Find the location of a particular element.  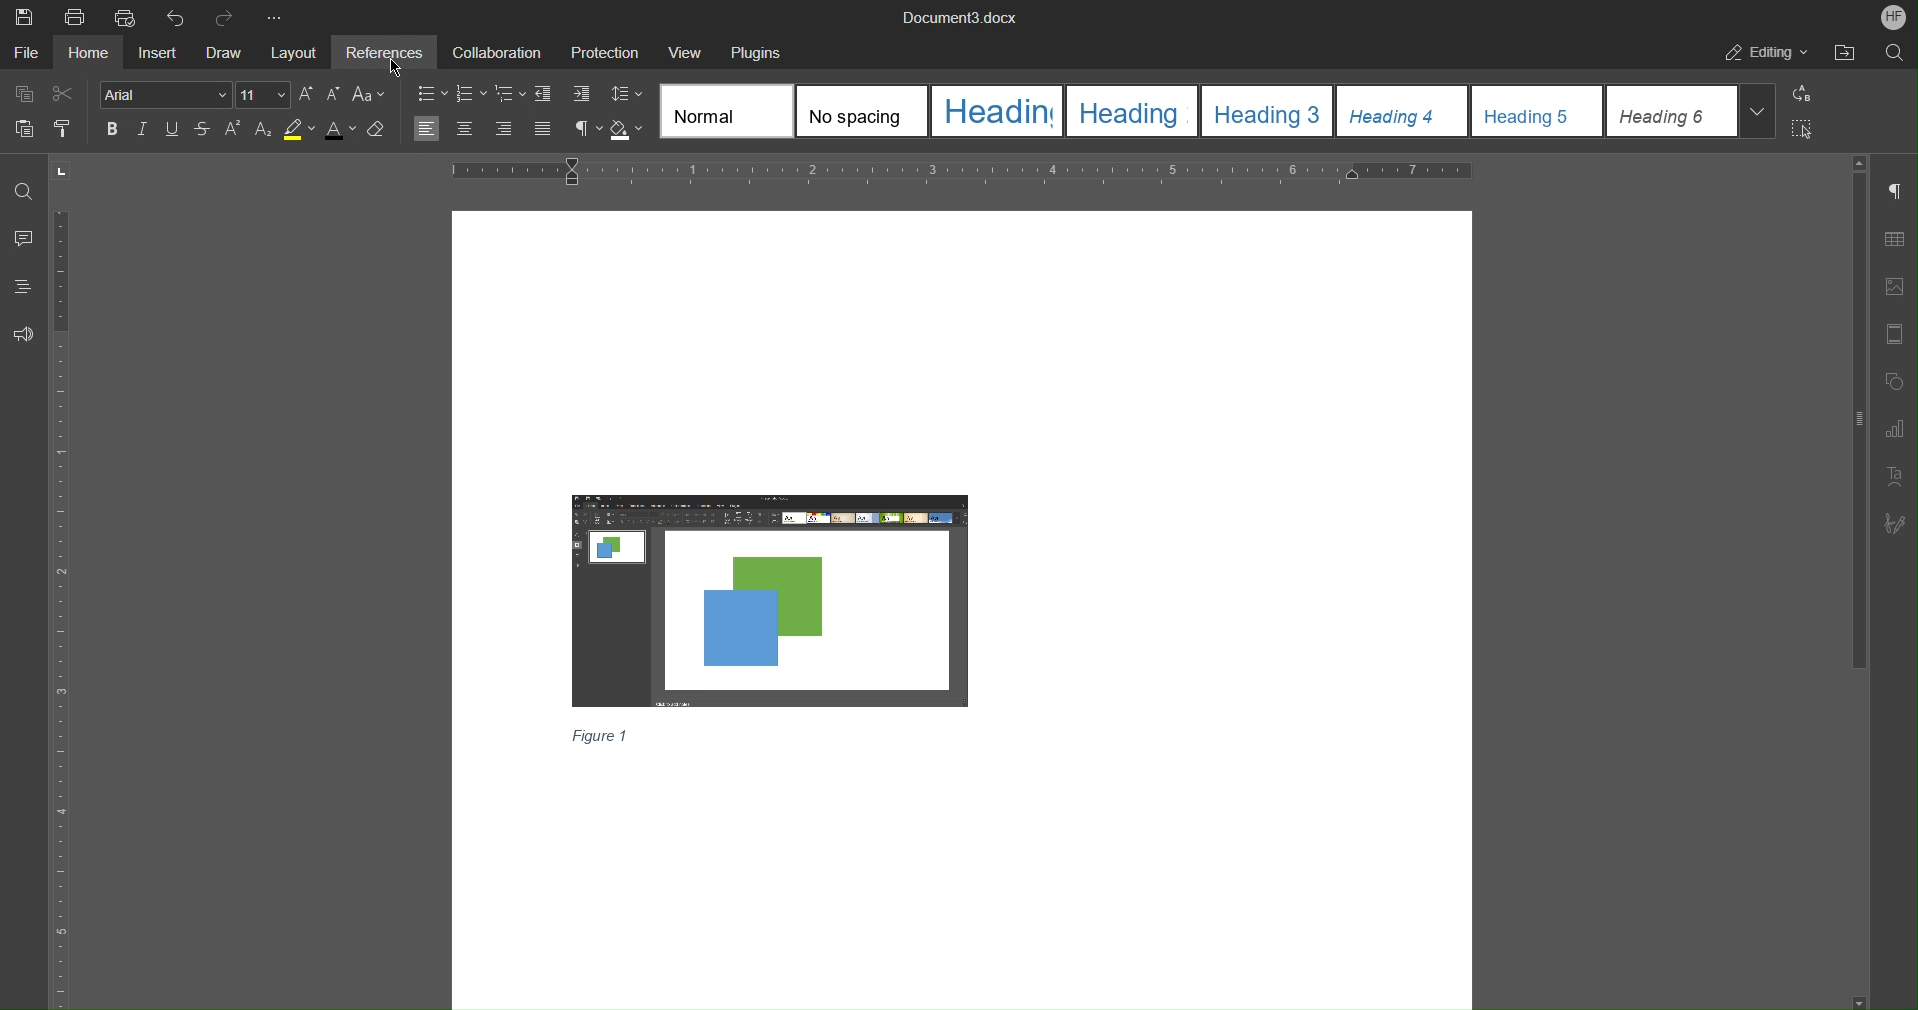

View  is located at coordinates (678, 49).